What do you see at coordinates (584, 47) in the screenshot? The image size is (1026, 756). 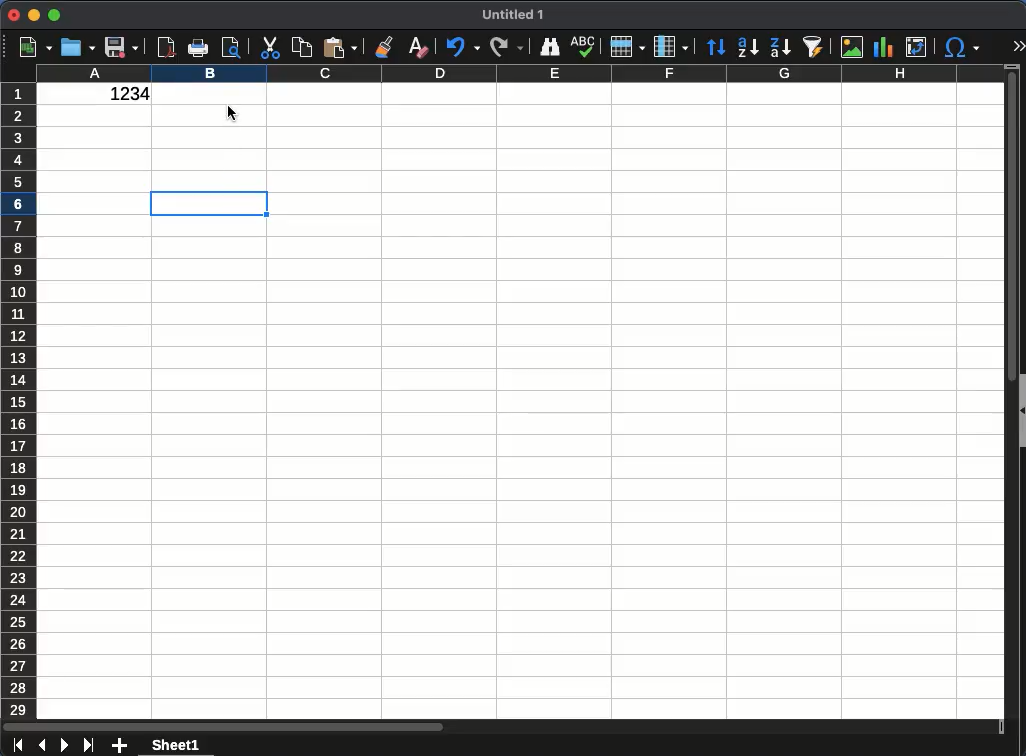 I see `spell check` at bounding box center [584, 47].